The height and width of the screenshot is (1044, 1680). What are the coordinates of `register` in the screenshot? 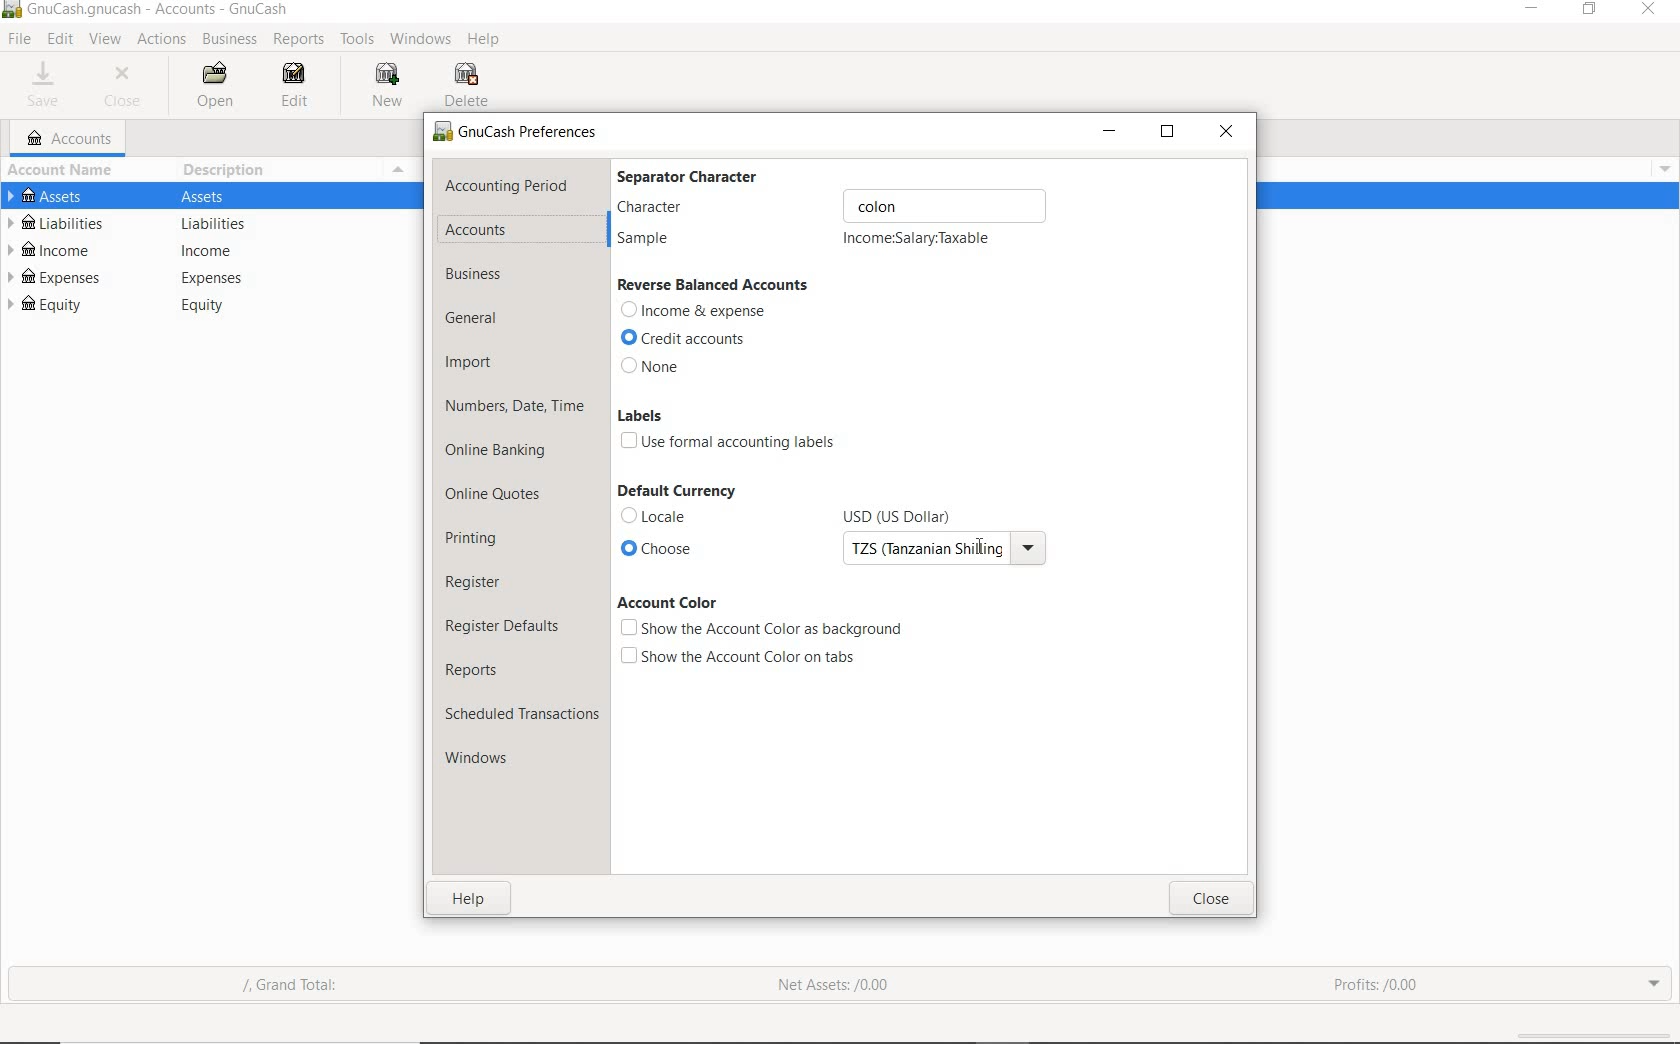 It's located at (475, 581).